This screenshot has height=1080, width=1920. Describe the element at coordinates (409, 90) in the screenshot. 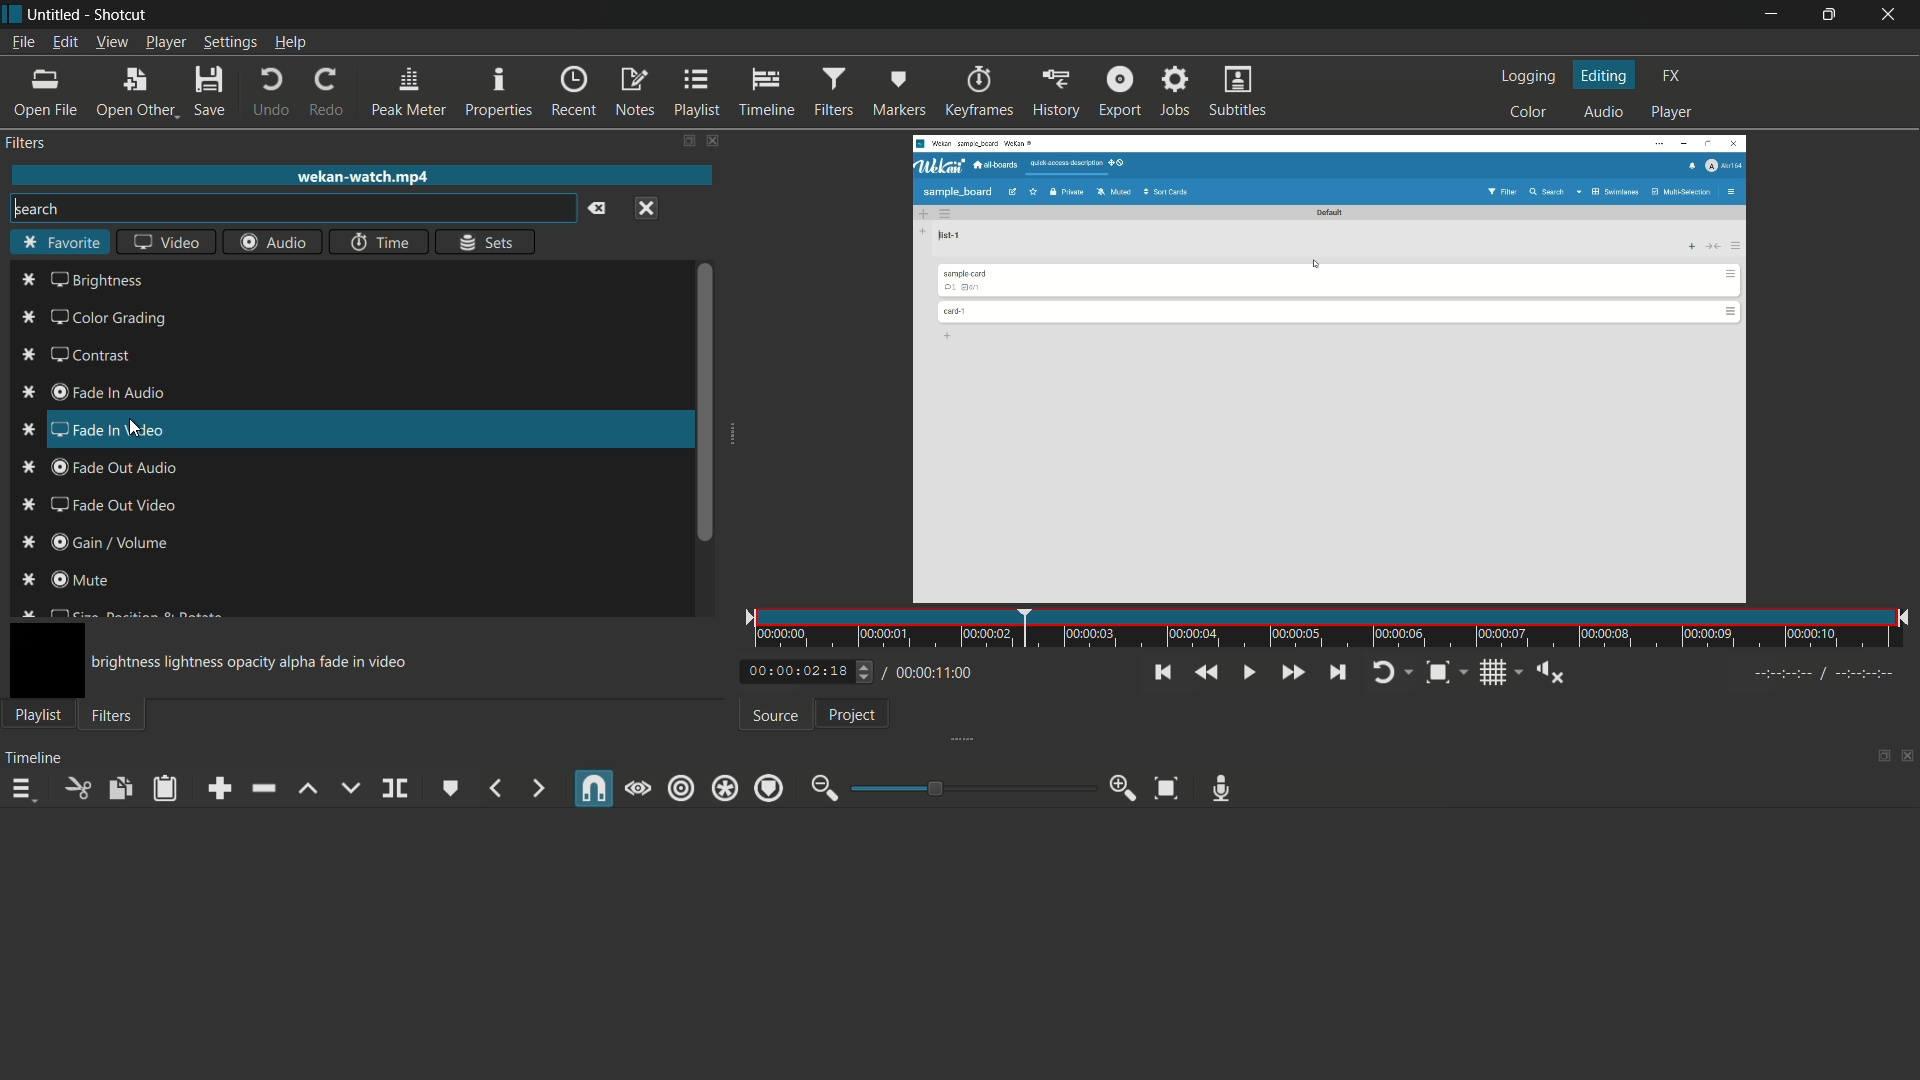

I see `peak meter` at that location.